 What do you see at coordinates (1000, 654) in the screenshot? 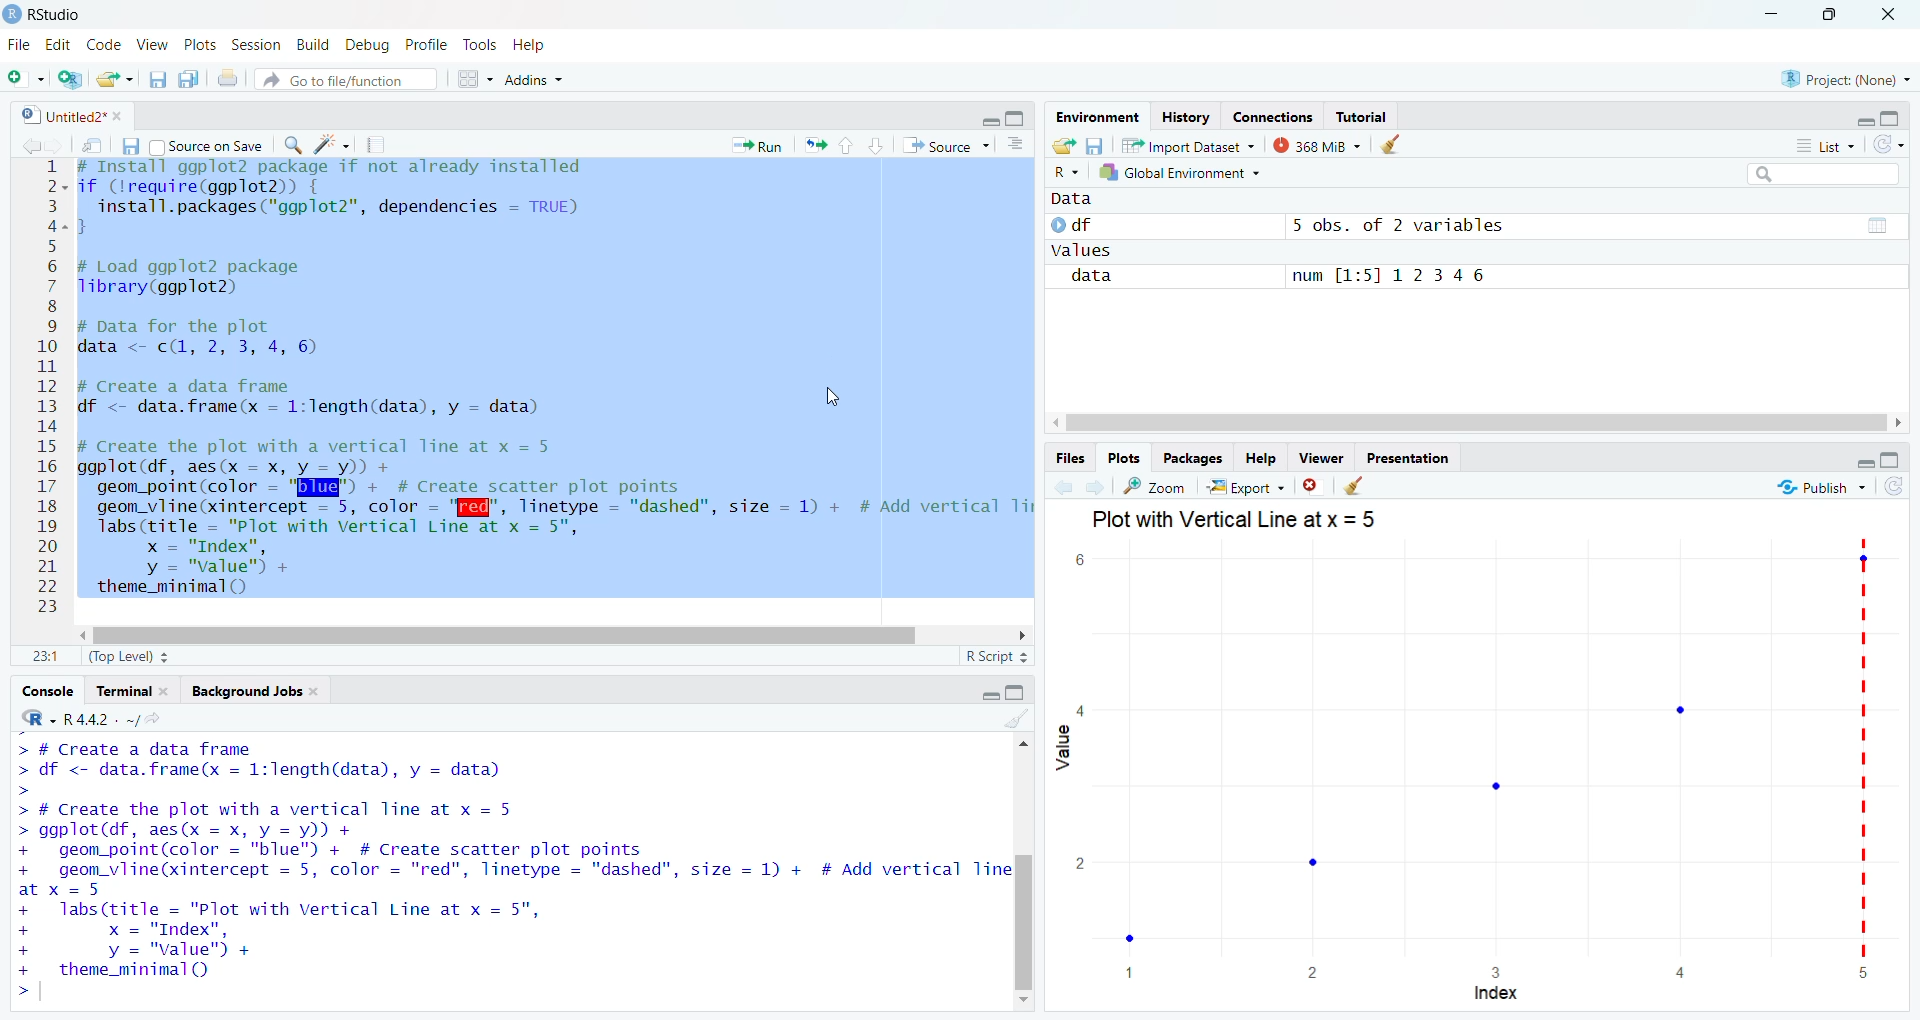
I see `R Script =` at bounding box center [1000, 654].